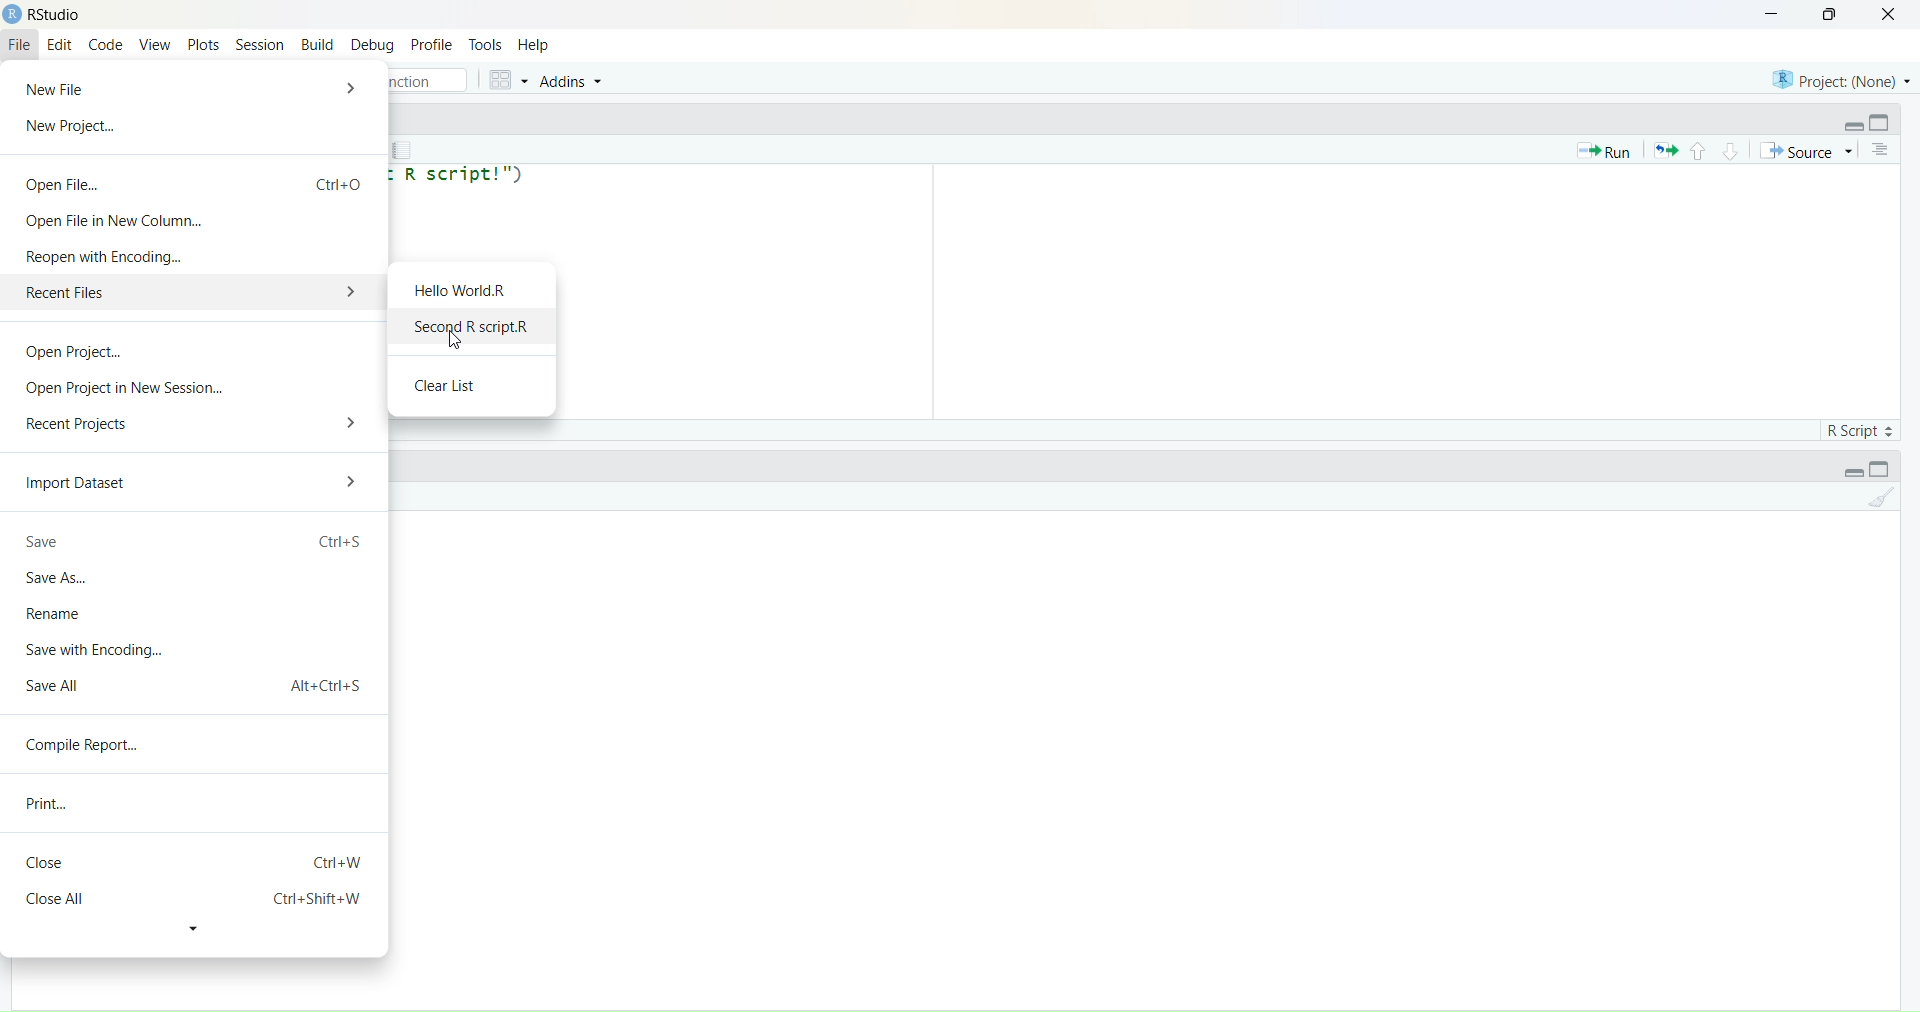 The height and width of the screenshot is (1012, 1920). Describe the element at coordinates (125, 388) in the screenshot. I see `‘Open Project in New Session...` at that location.